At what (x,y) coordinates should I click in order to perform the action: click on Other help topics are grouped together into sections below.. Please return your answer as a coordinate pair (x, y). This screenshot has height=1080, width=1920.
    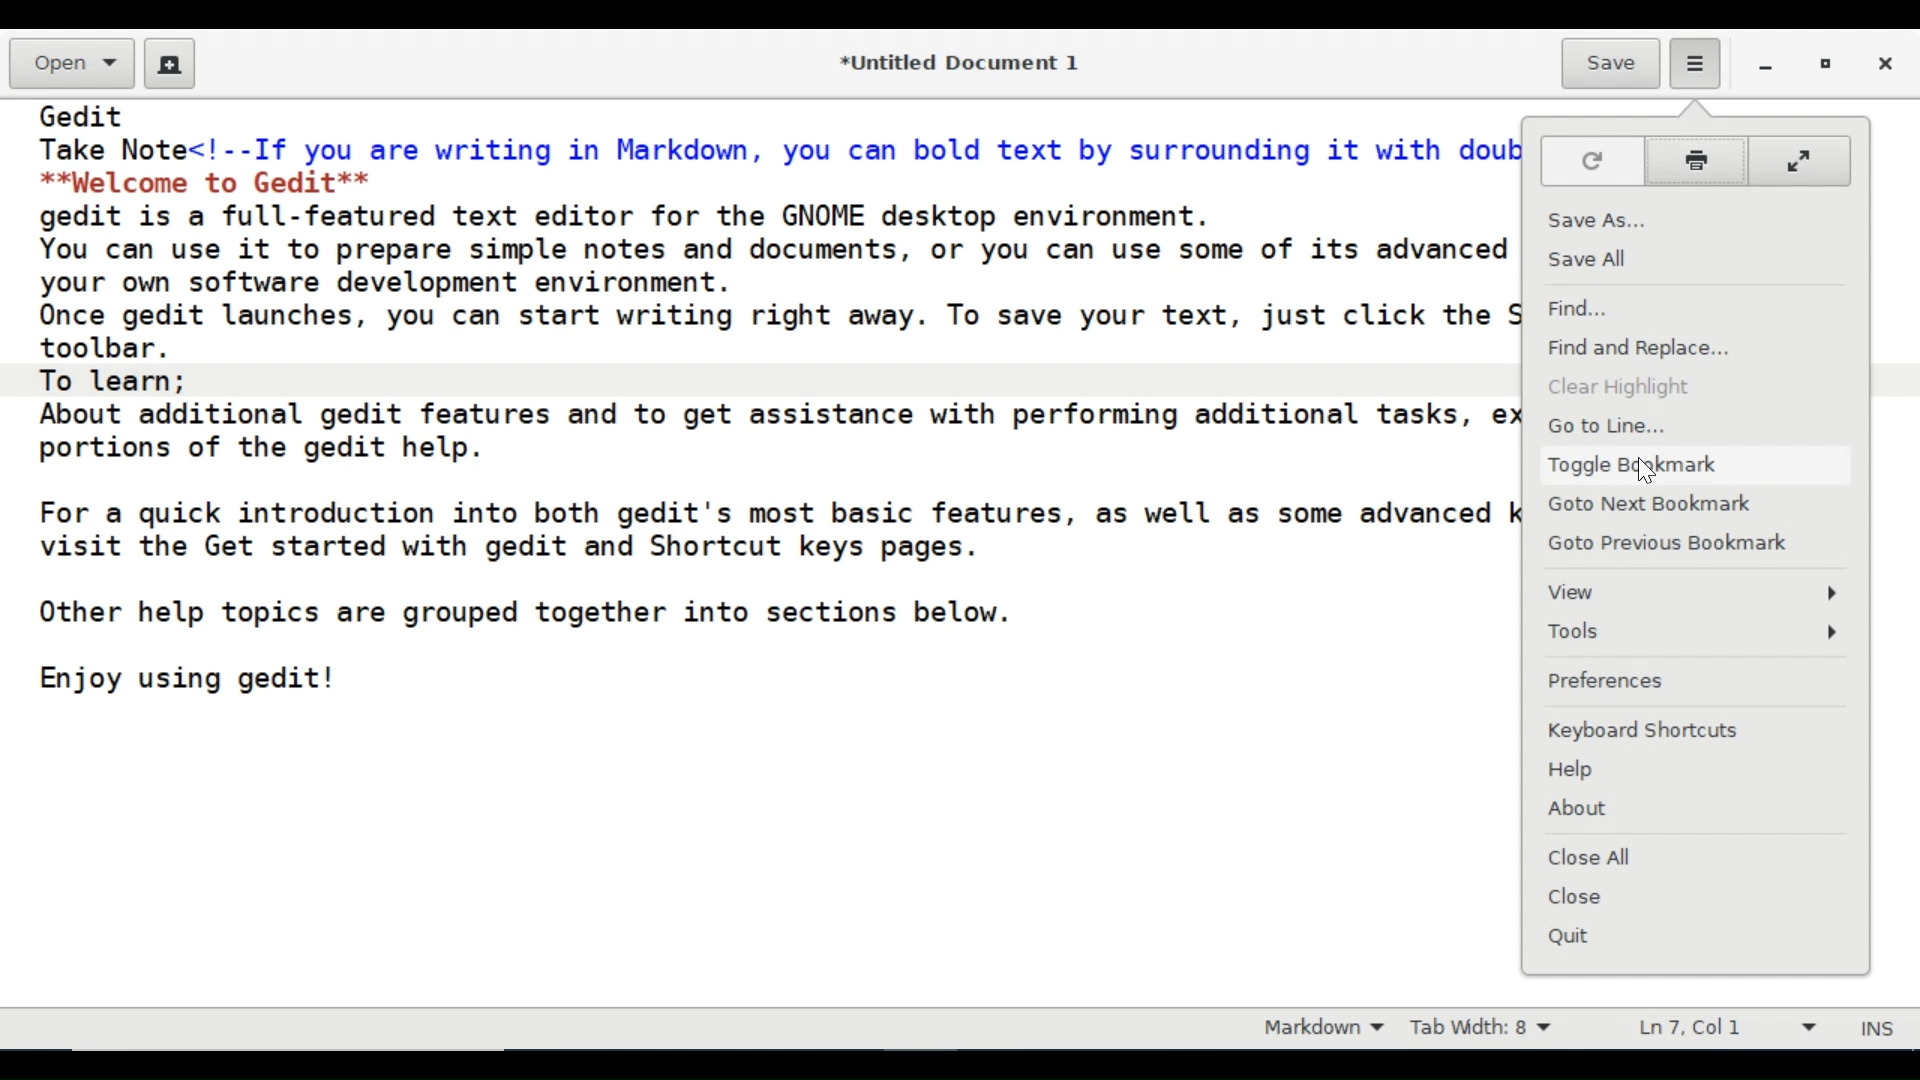
    Looking at the image, I should click on (524, 613).